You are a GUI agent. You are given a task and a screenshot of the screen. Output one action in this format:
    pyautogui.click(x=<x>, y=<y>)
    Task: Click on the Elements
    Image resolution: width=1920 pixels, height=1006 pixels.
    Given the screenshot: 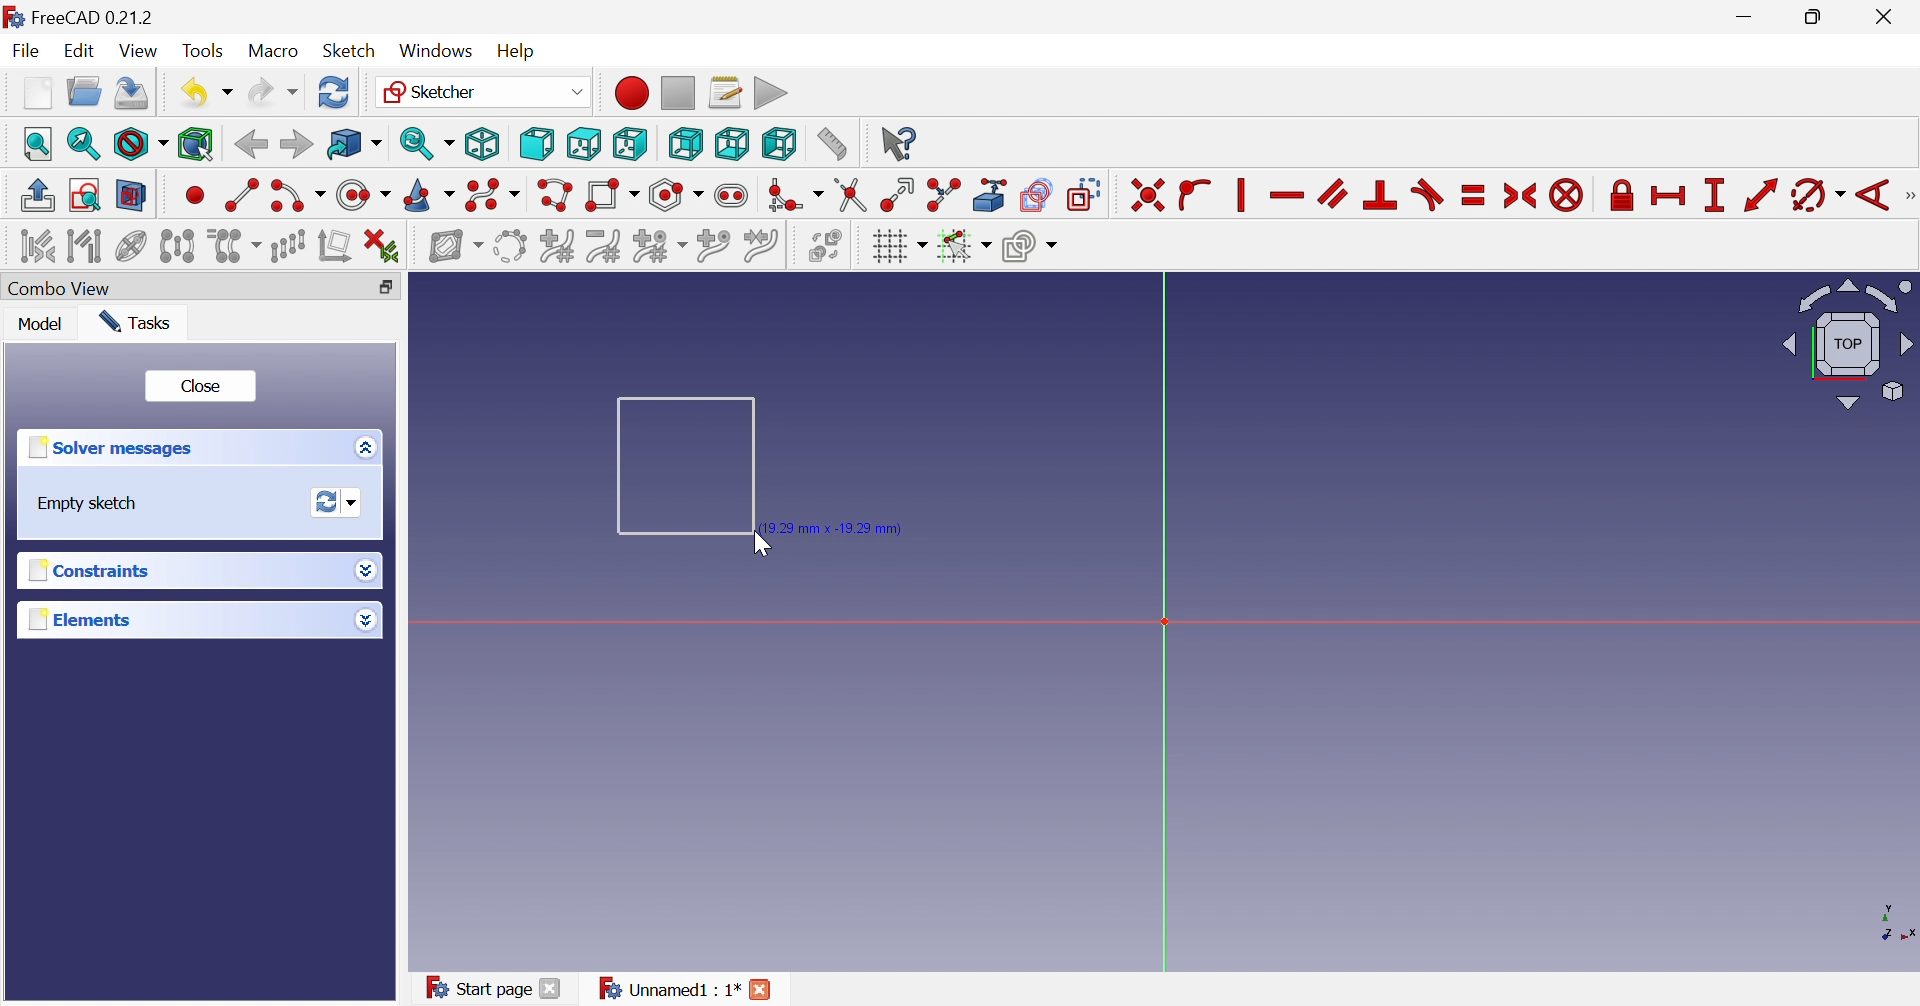 What is the action you would take?
    pyautogui.click(x=79, y=620)
    